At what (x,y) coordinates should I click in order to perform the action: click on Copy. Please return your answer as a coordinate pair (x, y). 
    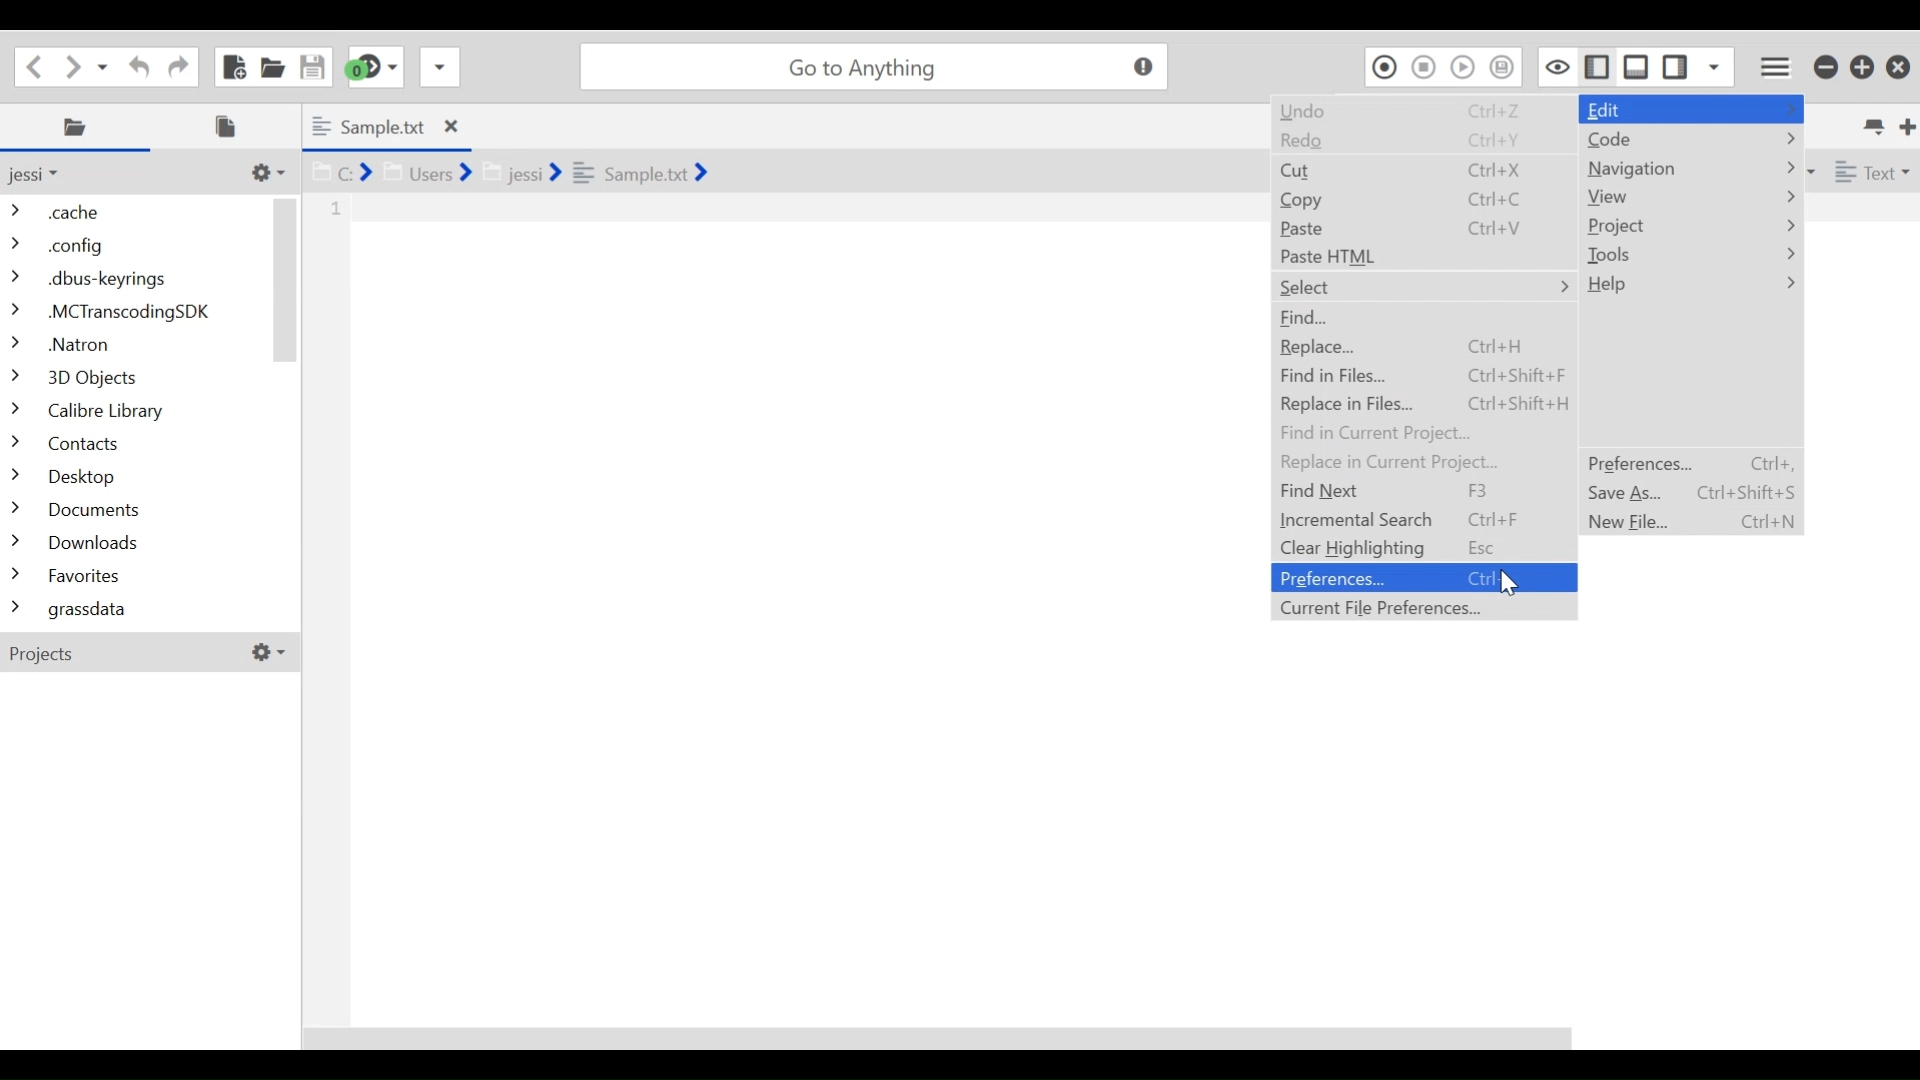
    Looking at the image, I should click on (1420, 198).